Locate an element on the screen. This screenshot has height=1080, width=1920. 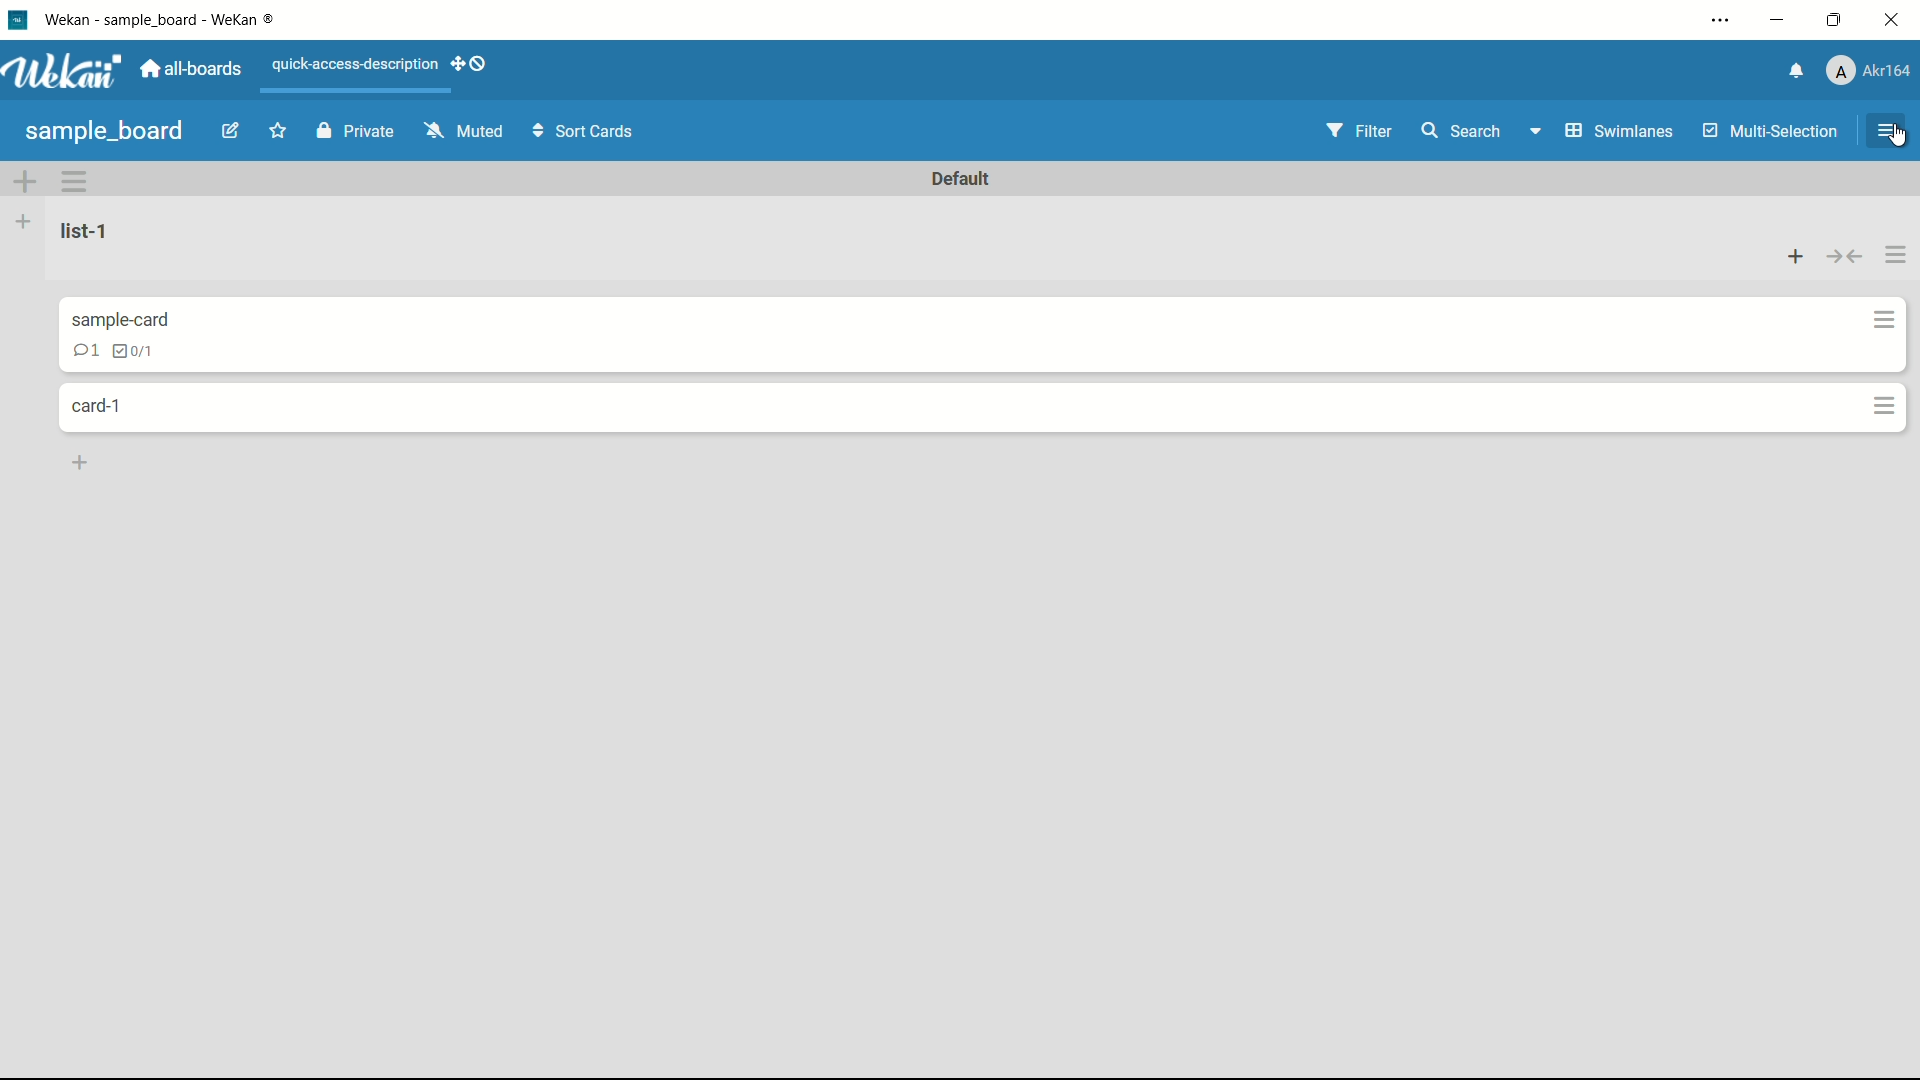
notifications is located at coordinates (1796, 70).